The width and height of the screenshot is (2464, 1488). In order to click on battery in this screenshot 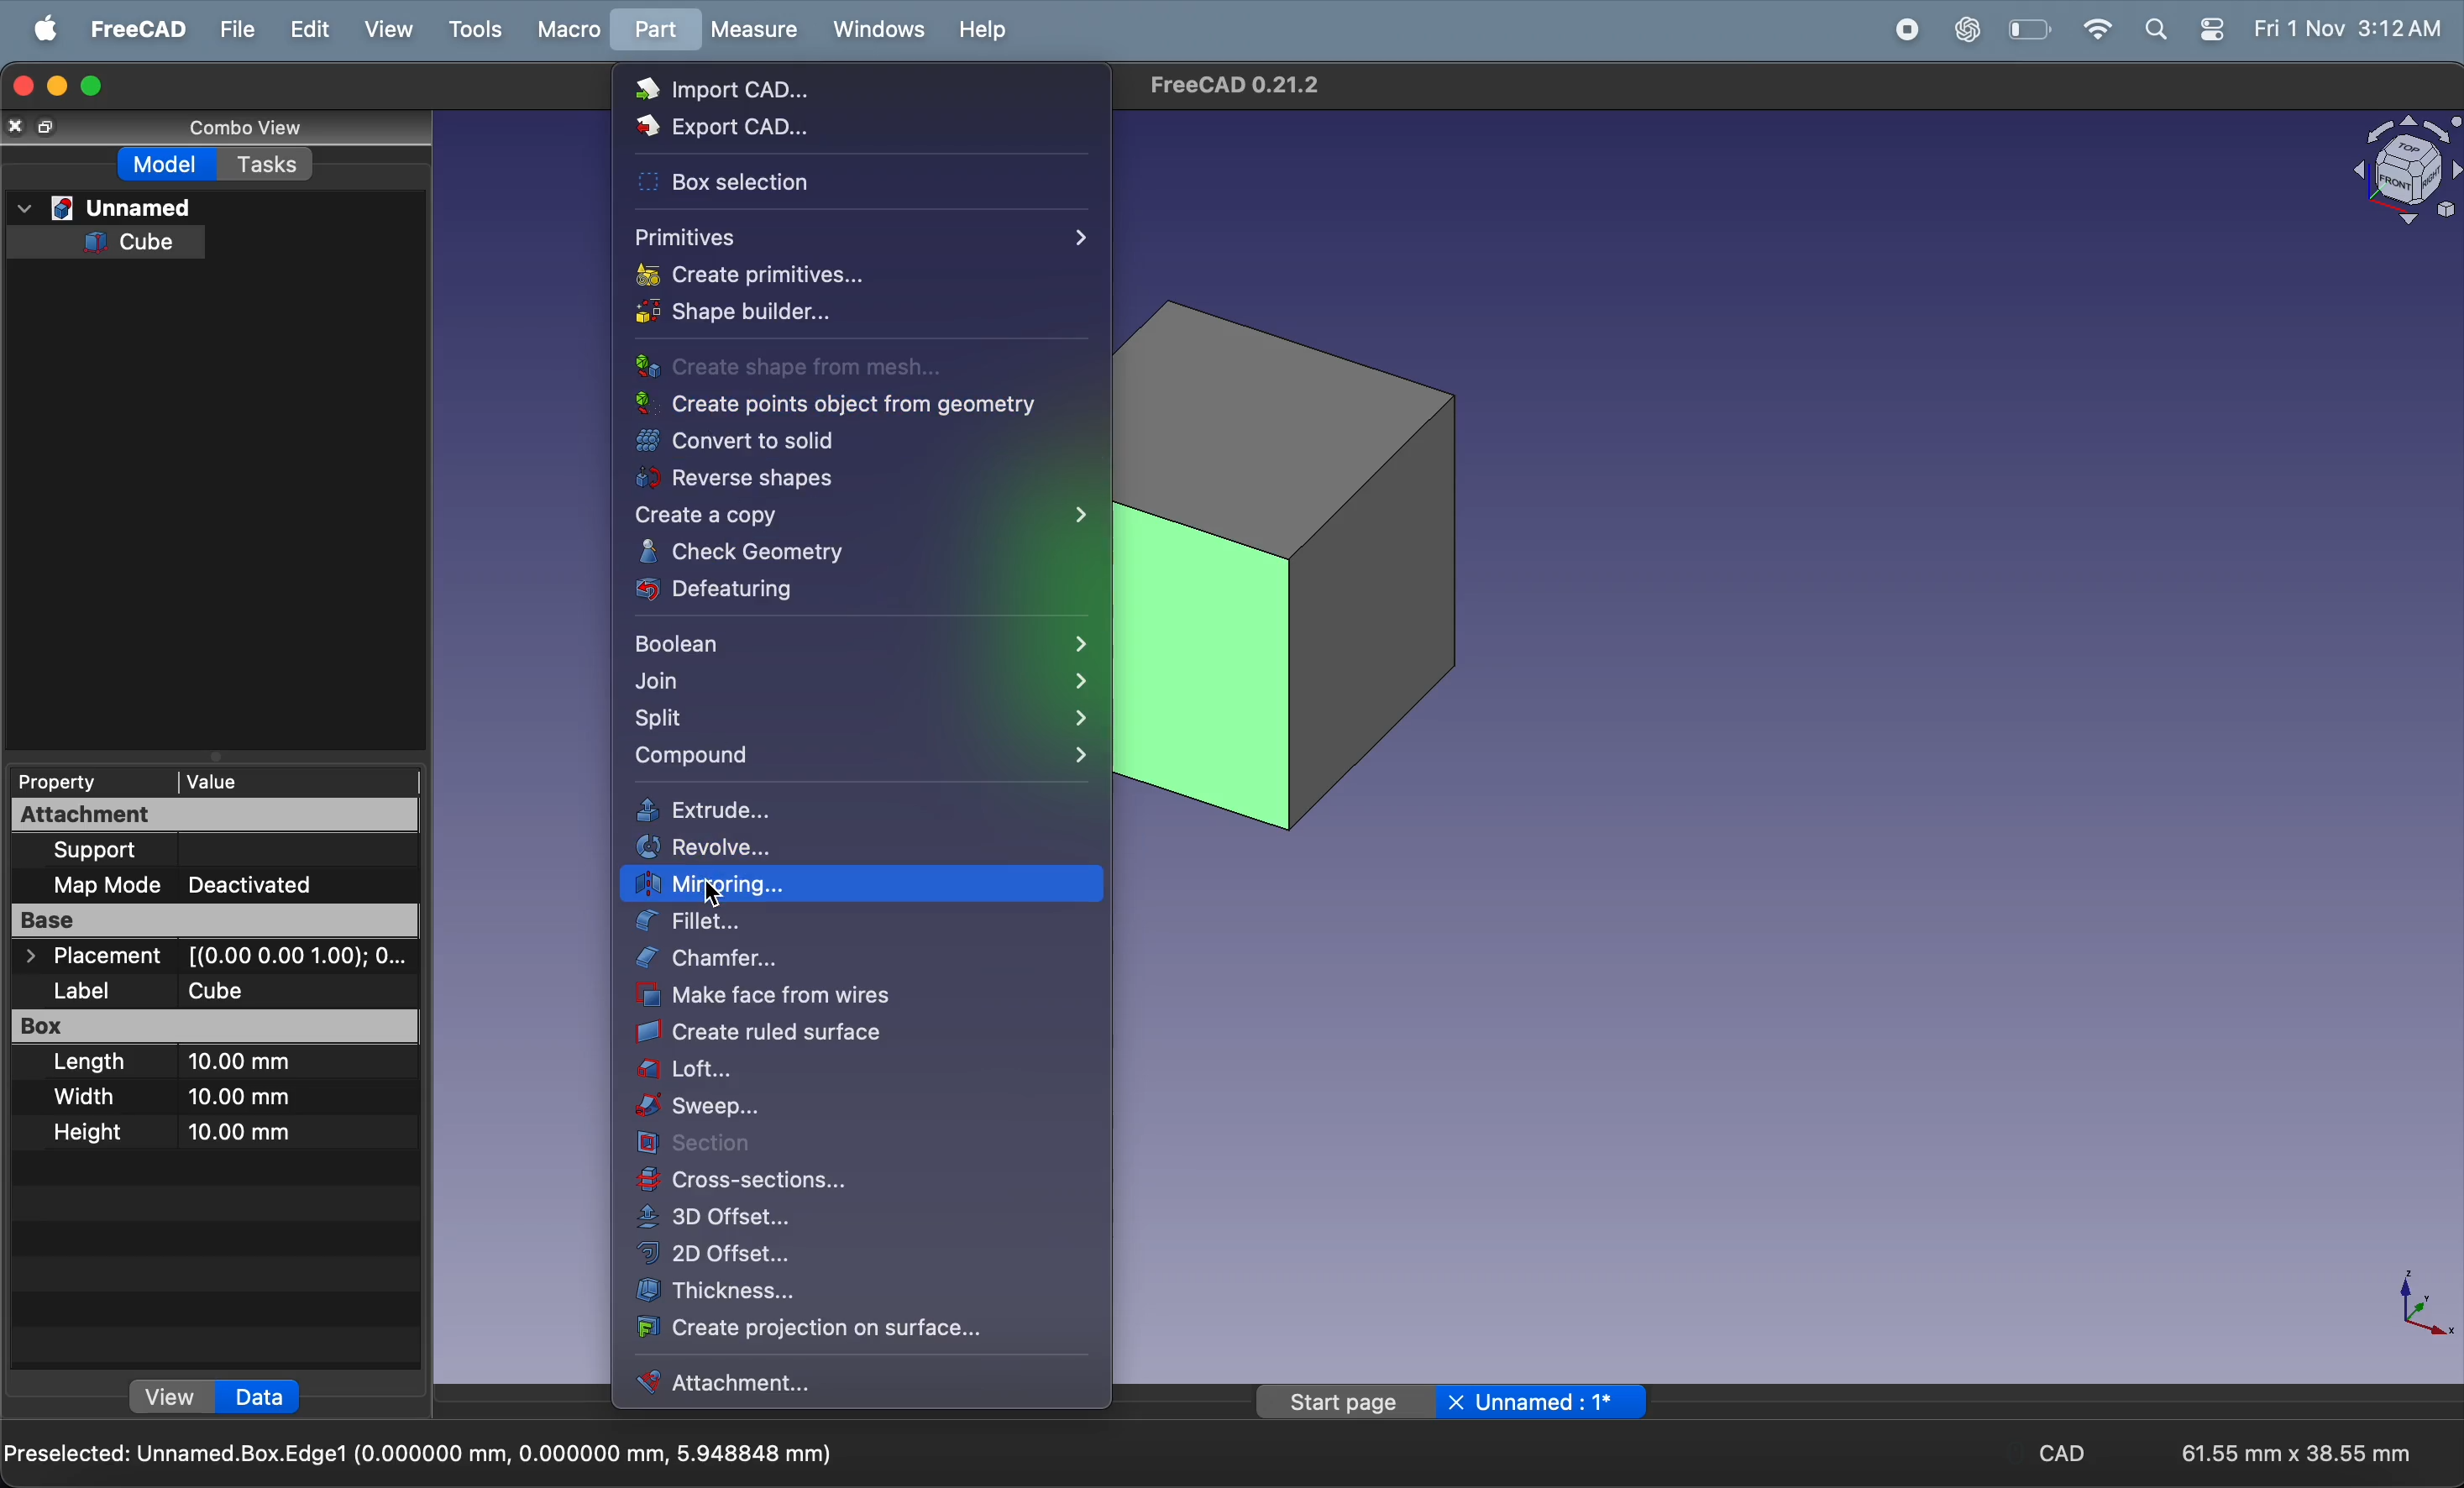, I will do `click(2032, 30)`.